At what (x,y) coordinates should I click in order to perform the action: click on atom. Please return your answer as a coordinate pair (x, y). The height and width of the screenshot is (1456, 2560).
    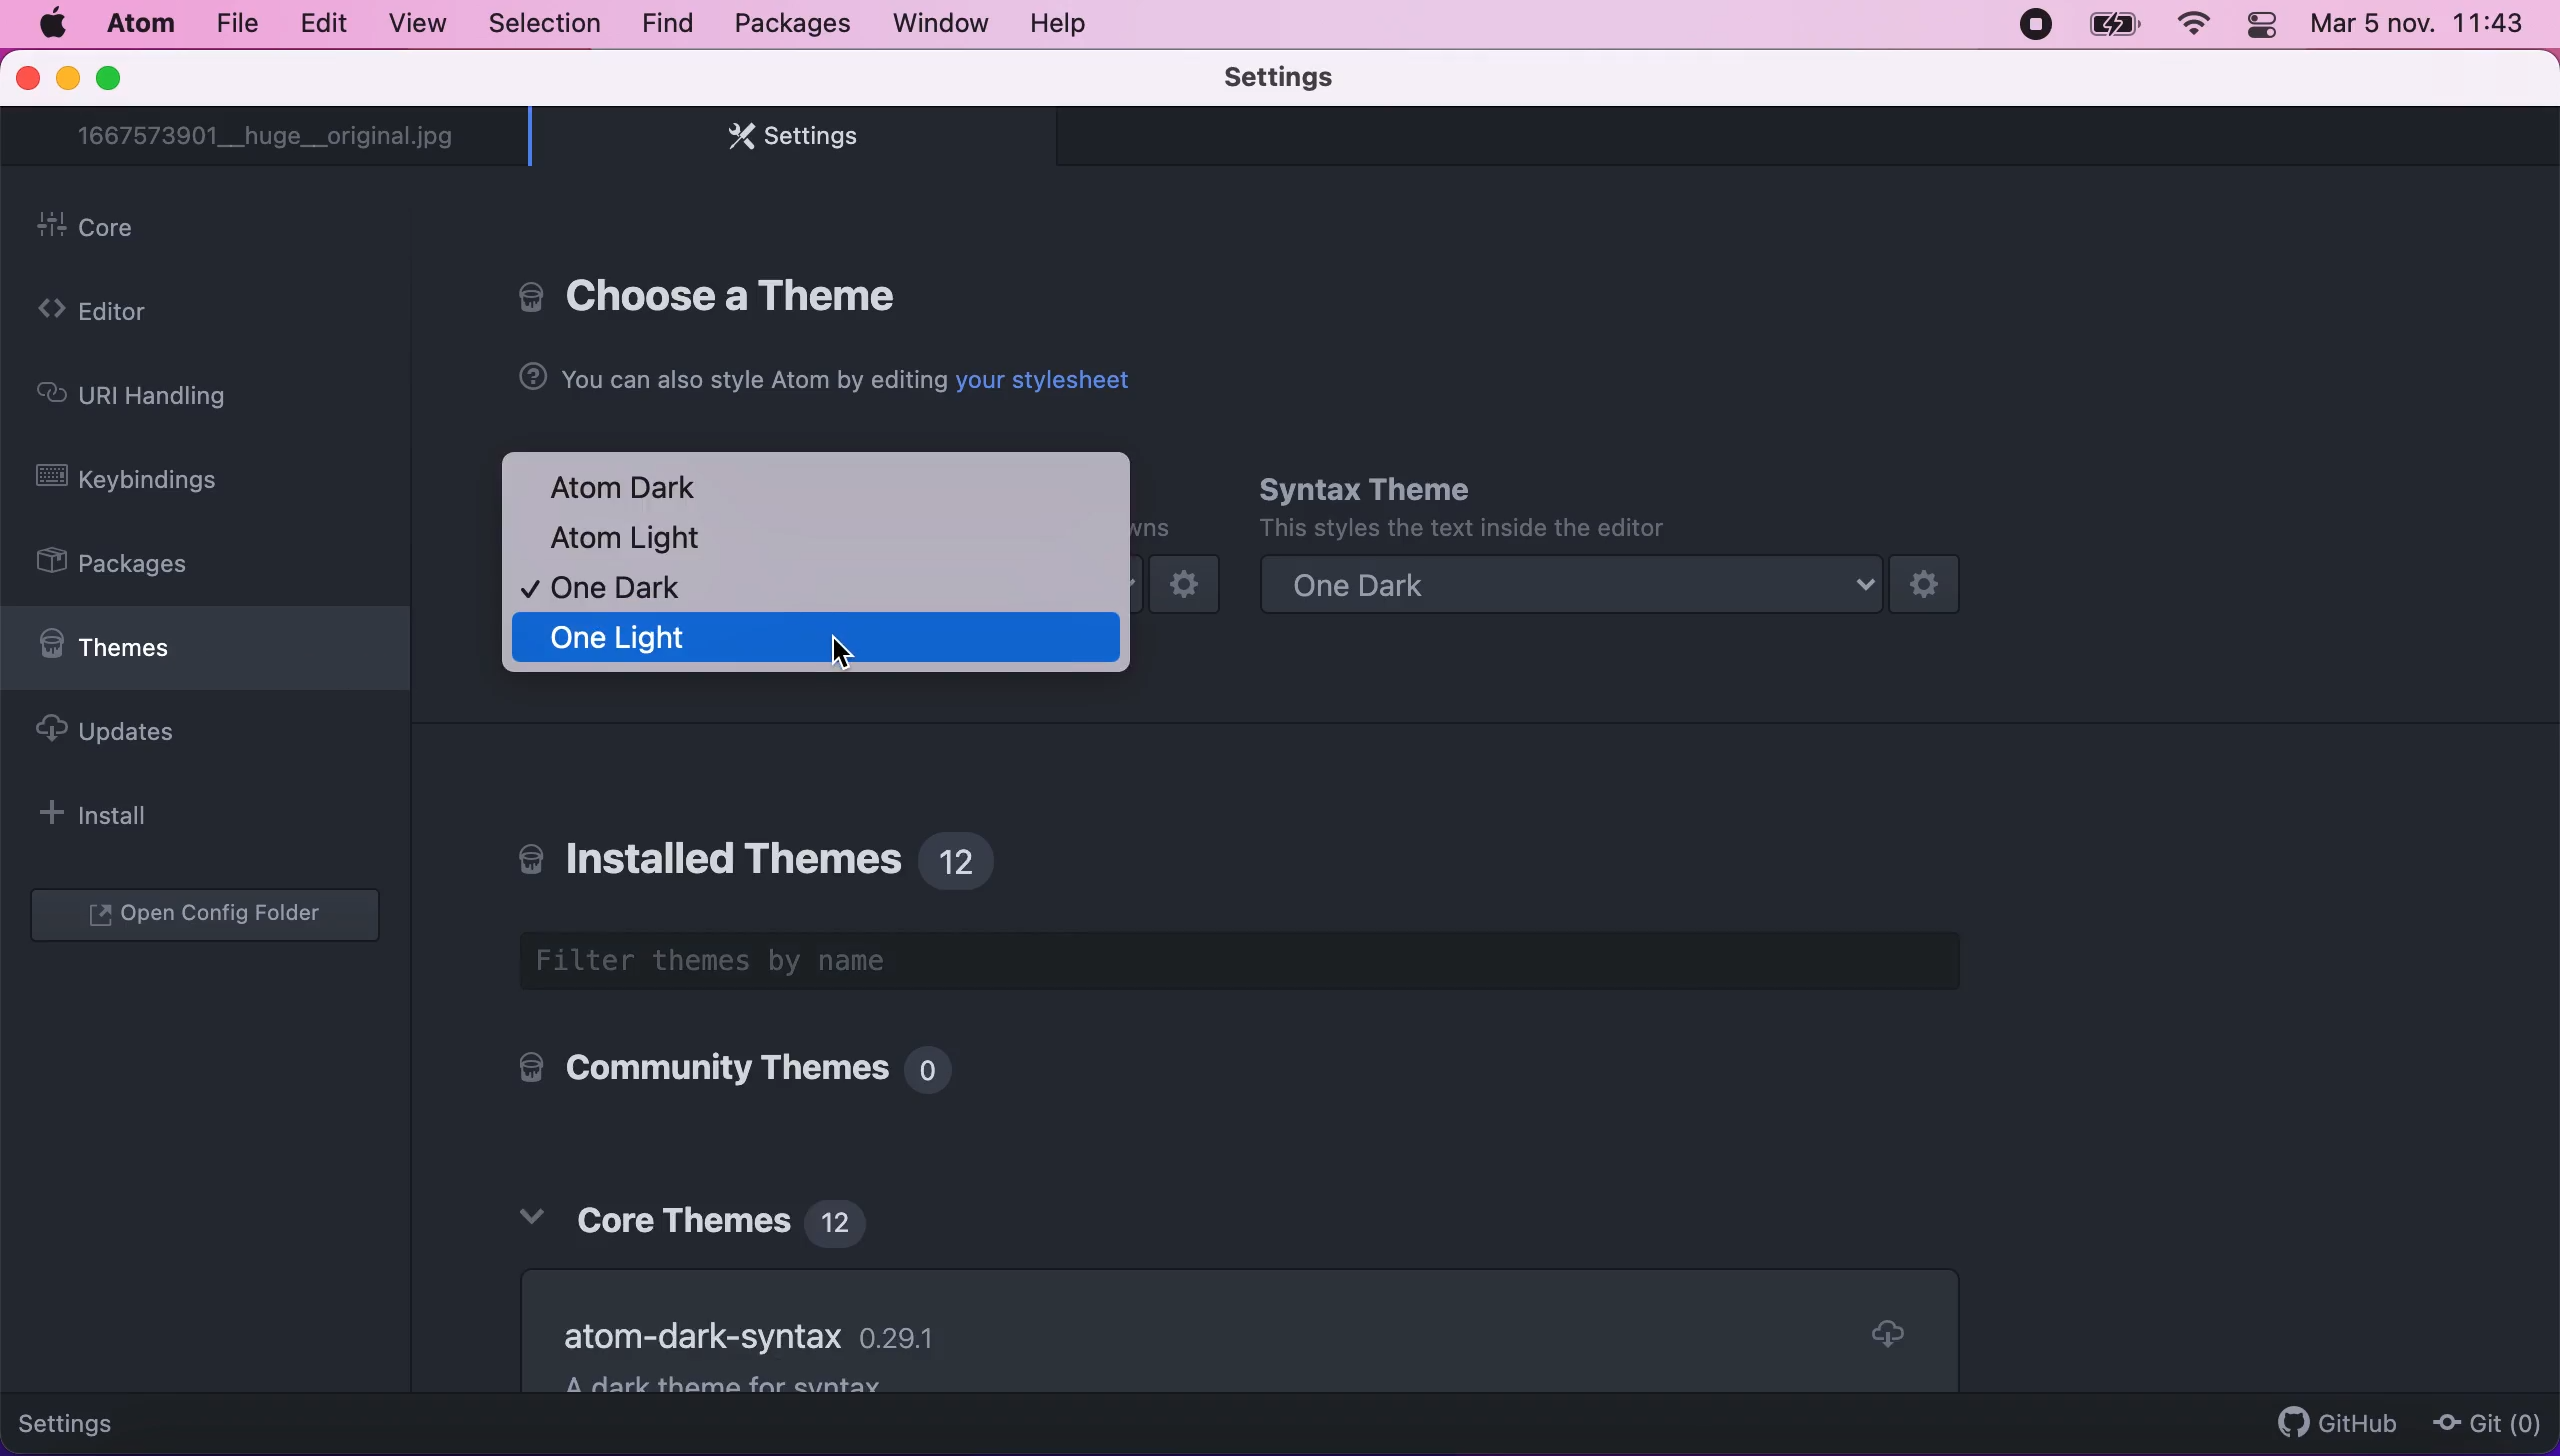
    Looking at the image, I should click on (138, 29).